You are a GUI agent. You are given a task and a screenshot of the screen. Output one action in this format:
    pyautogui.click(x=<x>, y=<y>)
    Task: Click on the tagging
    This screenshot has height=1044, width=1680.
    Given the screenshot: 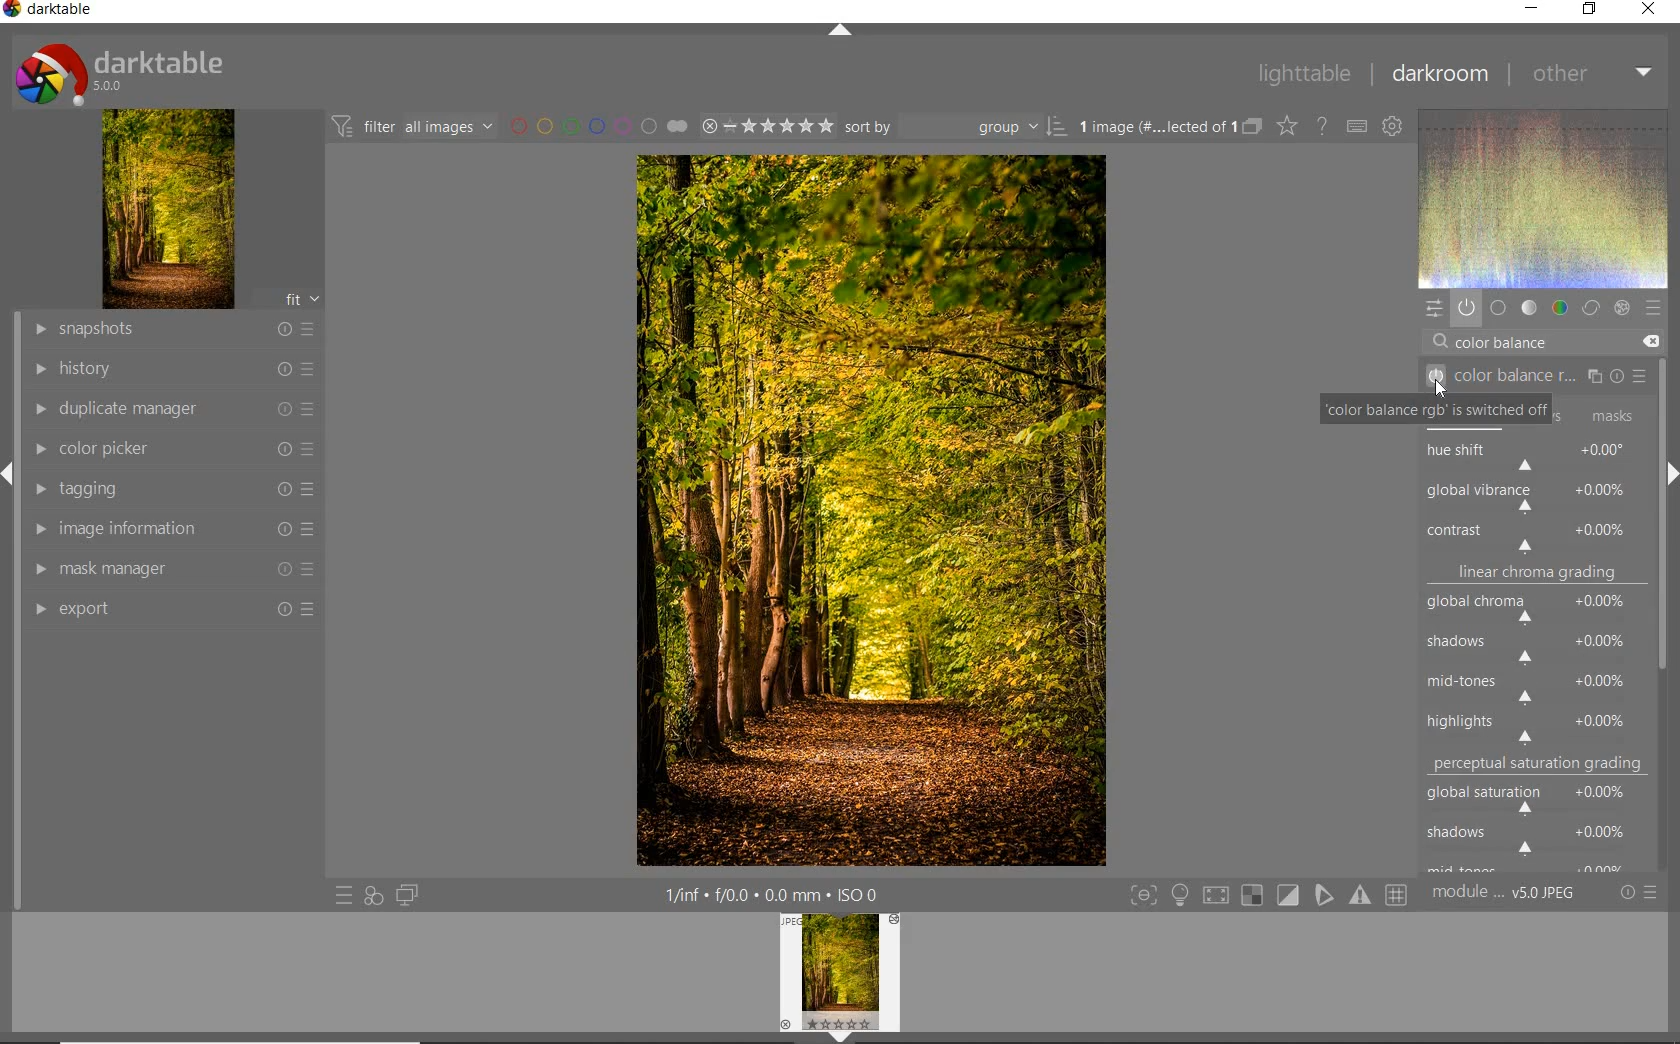 What is the action you would take?
    pyautogui.click(x=172, y=491)
    